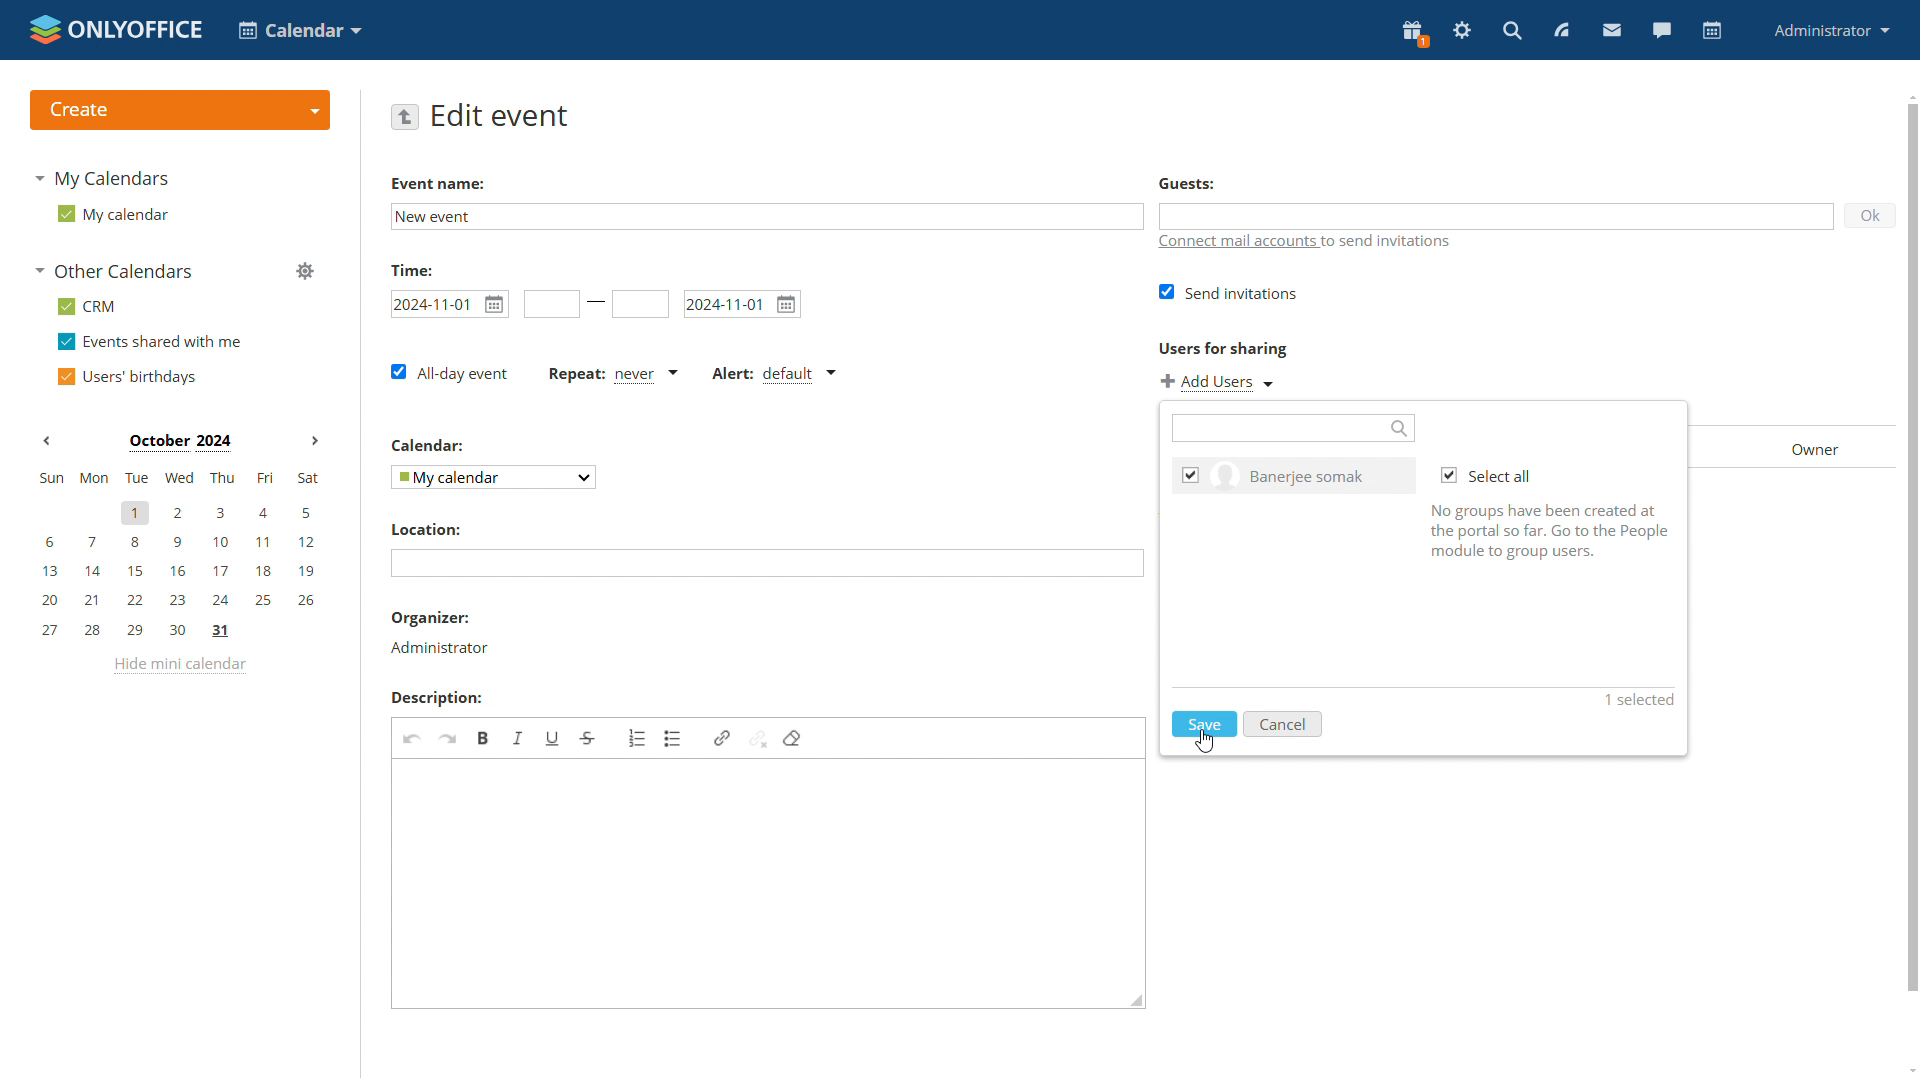 This screenshot has width=1920, height=1080. What do you see at coordinates (426, 529) in the screenshot?
I see `Location` at bounding box center [426, 529].